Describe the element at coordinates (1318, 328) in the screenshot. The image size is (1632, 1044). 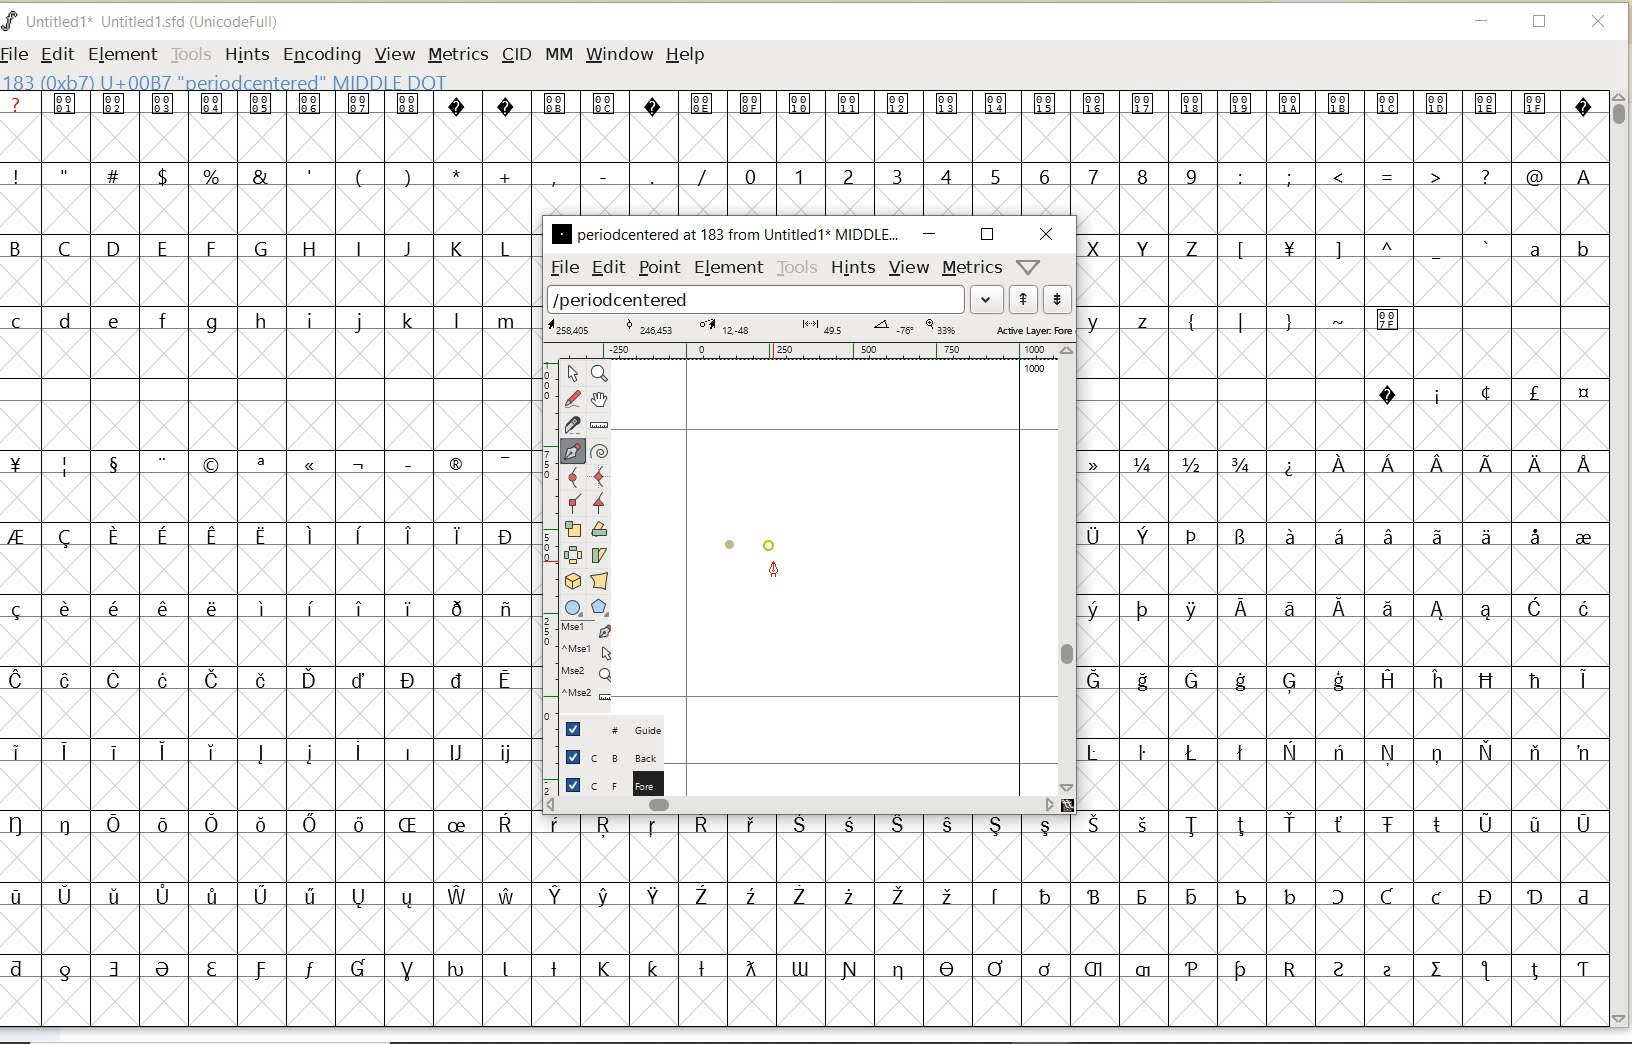
I see `special characters` at that location.